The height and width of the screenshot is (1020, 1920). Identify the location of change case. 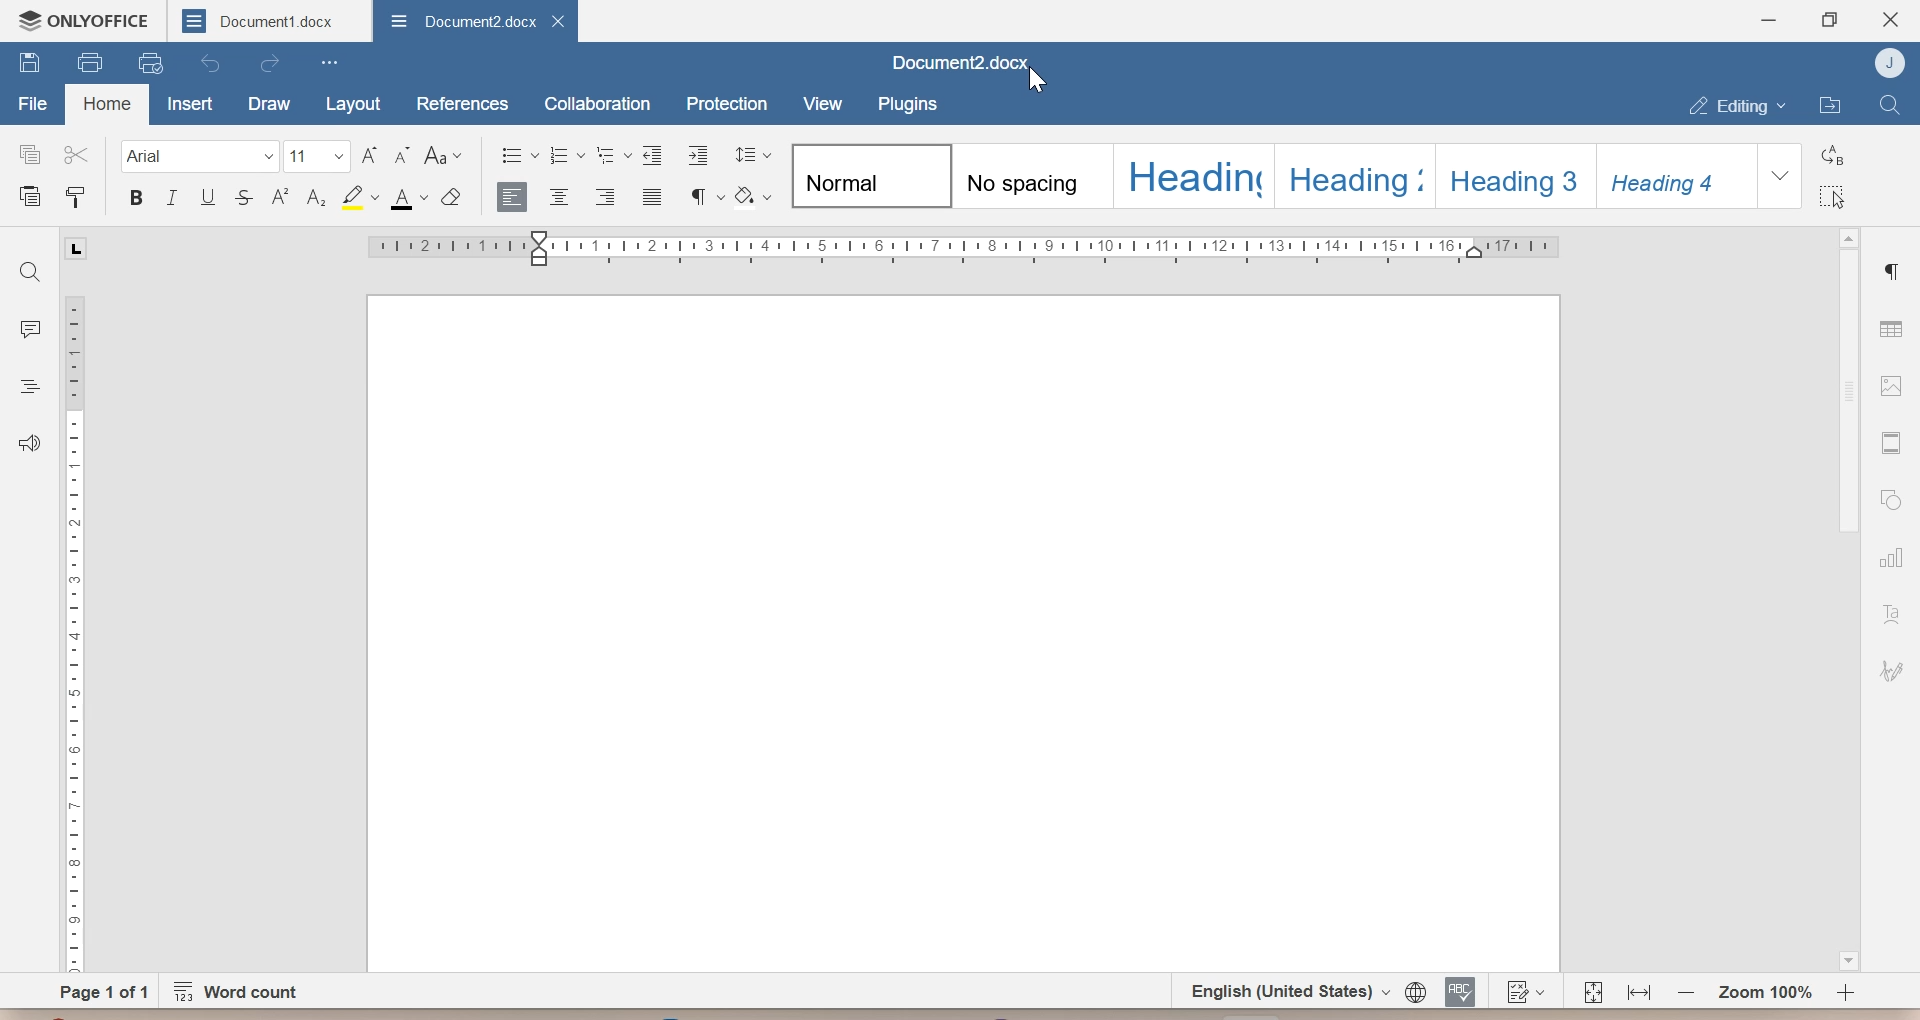
(444, 157).